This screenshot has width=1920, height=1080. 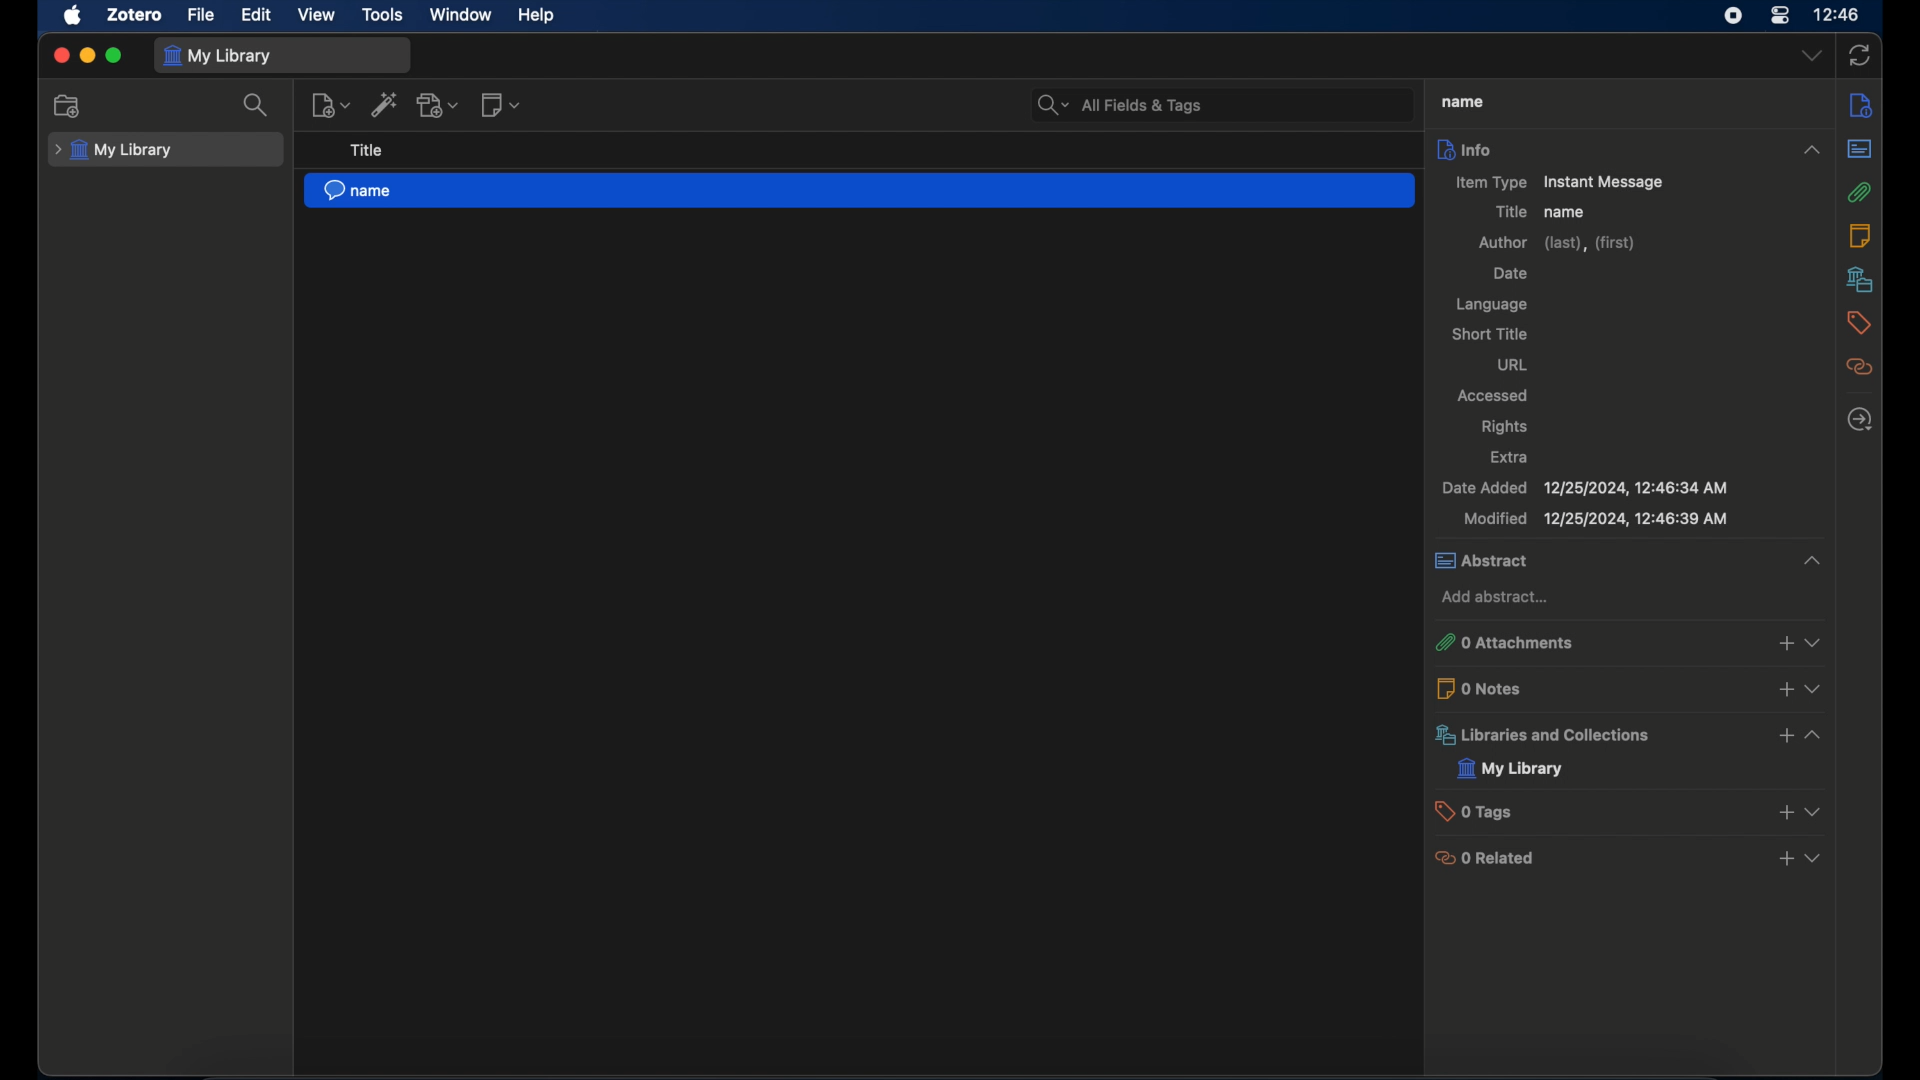 I want to click on instant message, so click(x=859, y=191).